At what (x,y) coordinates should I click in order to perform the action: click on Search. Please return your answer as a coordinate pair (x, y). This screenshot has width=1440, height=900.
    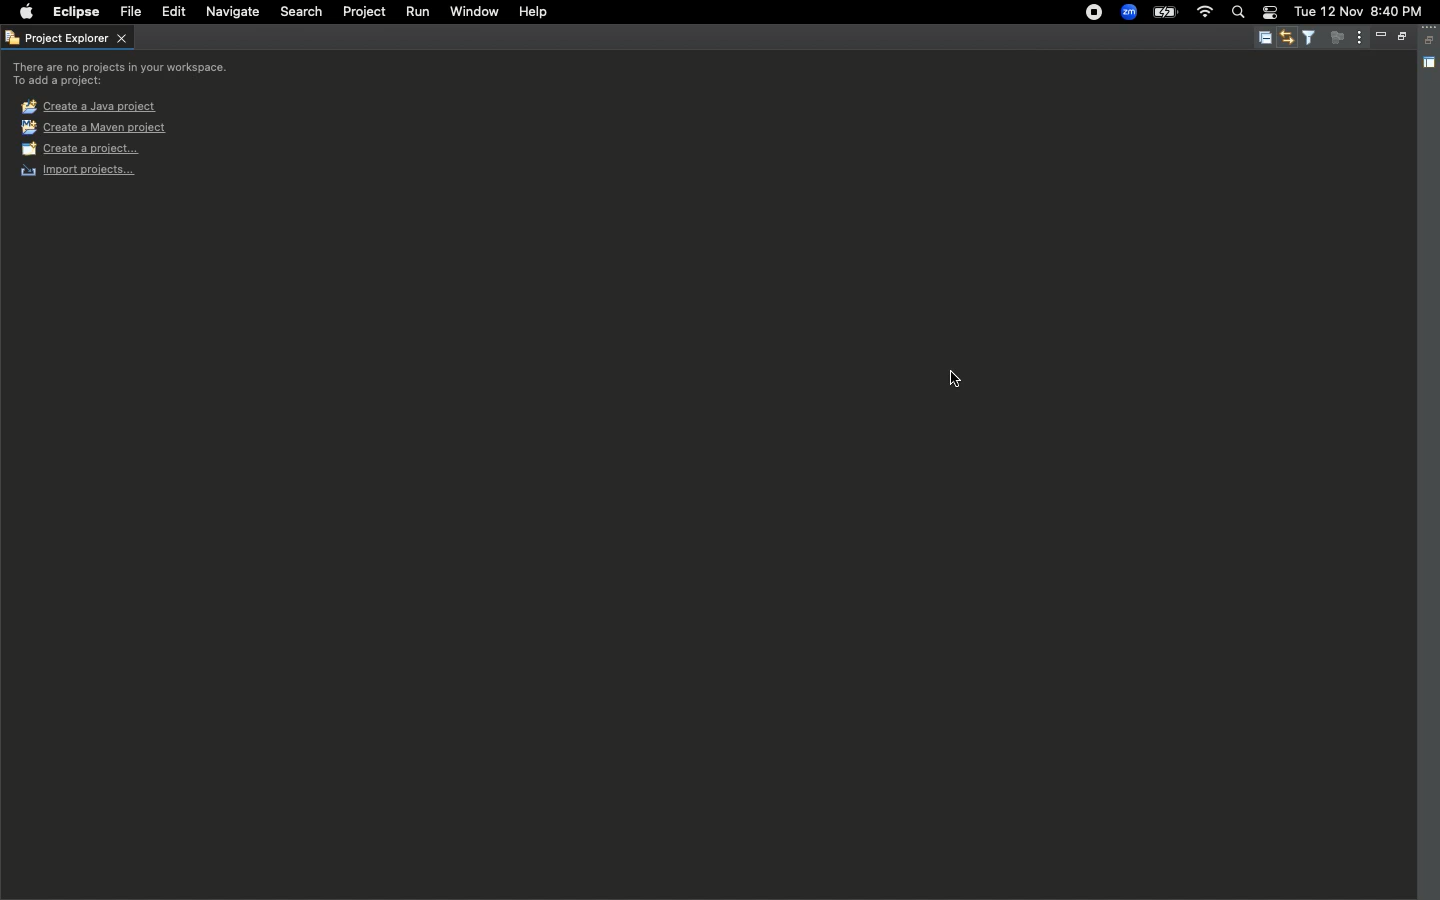
    Looking at the image, I should click on (1238, 14).